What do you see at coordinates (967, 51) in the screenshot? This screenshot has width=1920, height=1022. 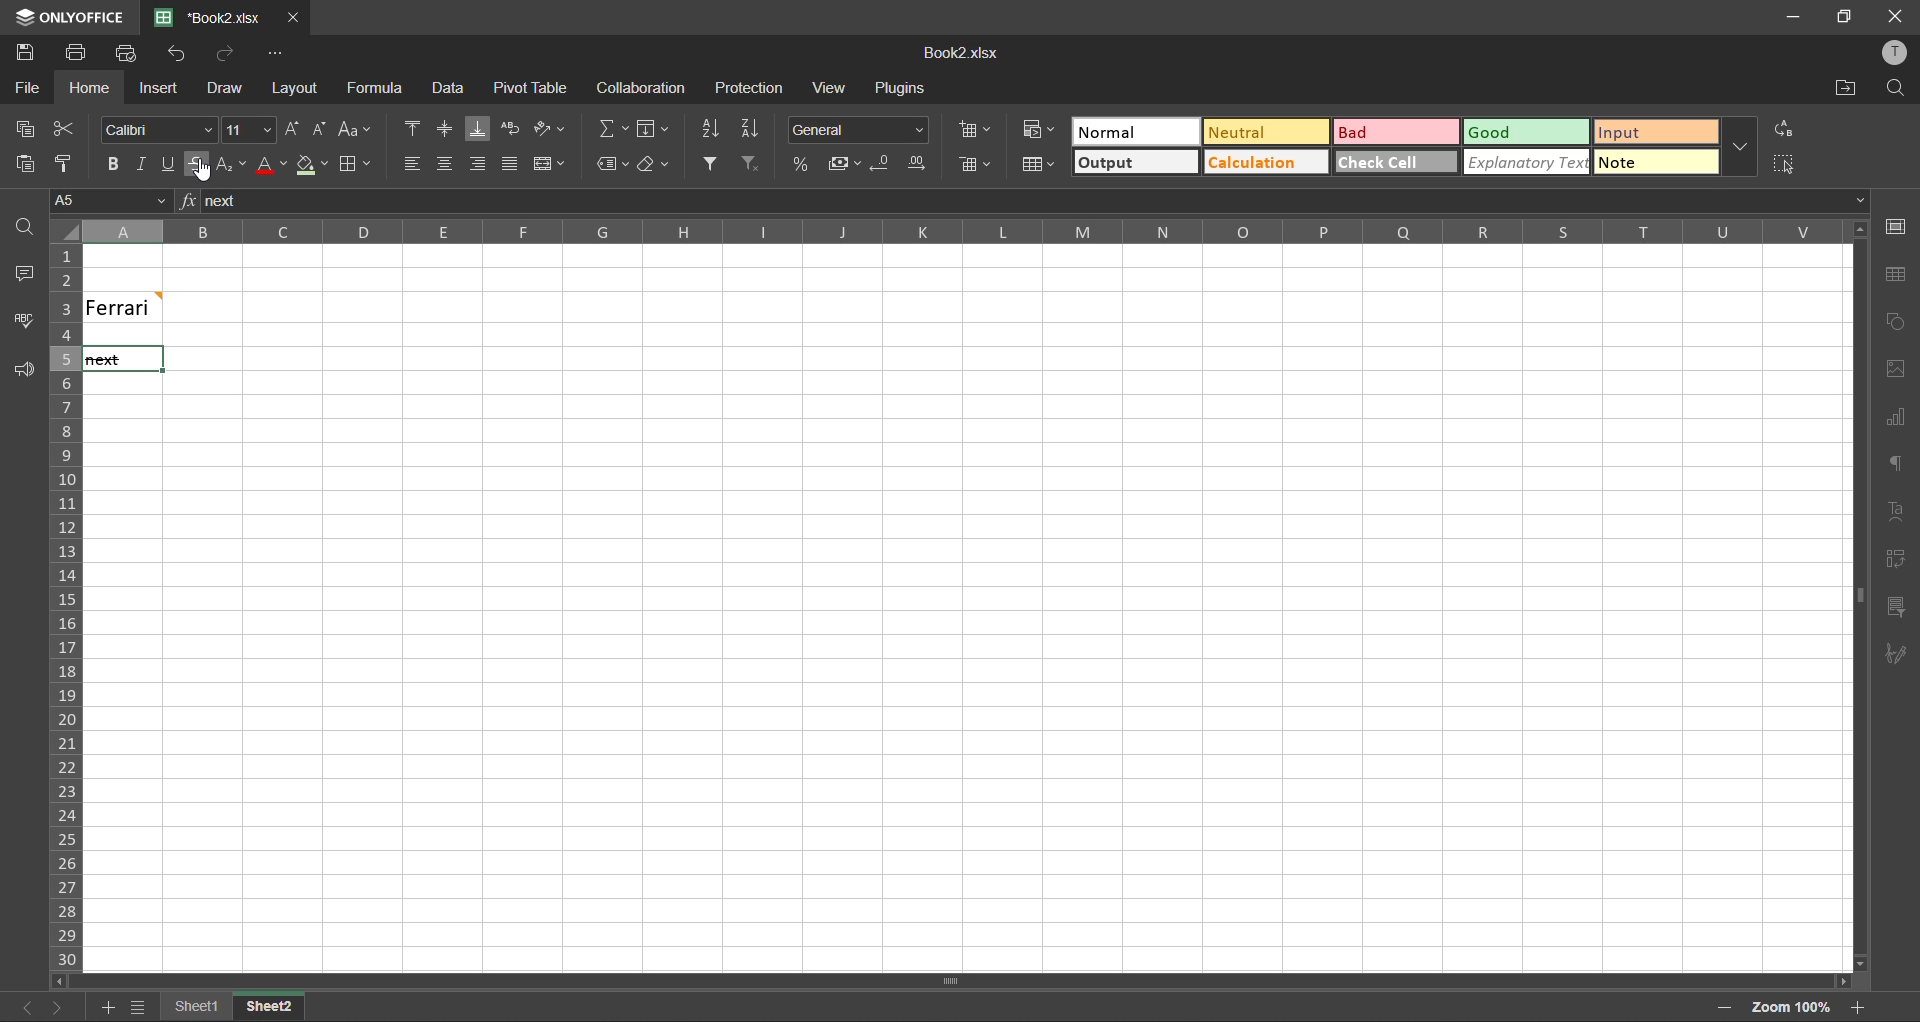 I see `Book2.xlsx` at bounding box center [967, 51].